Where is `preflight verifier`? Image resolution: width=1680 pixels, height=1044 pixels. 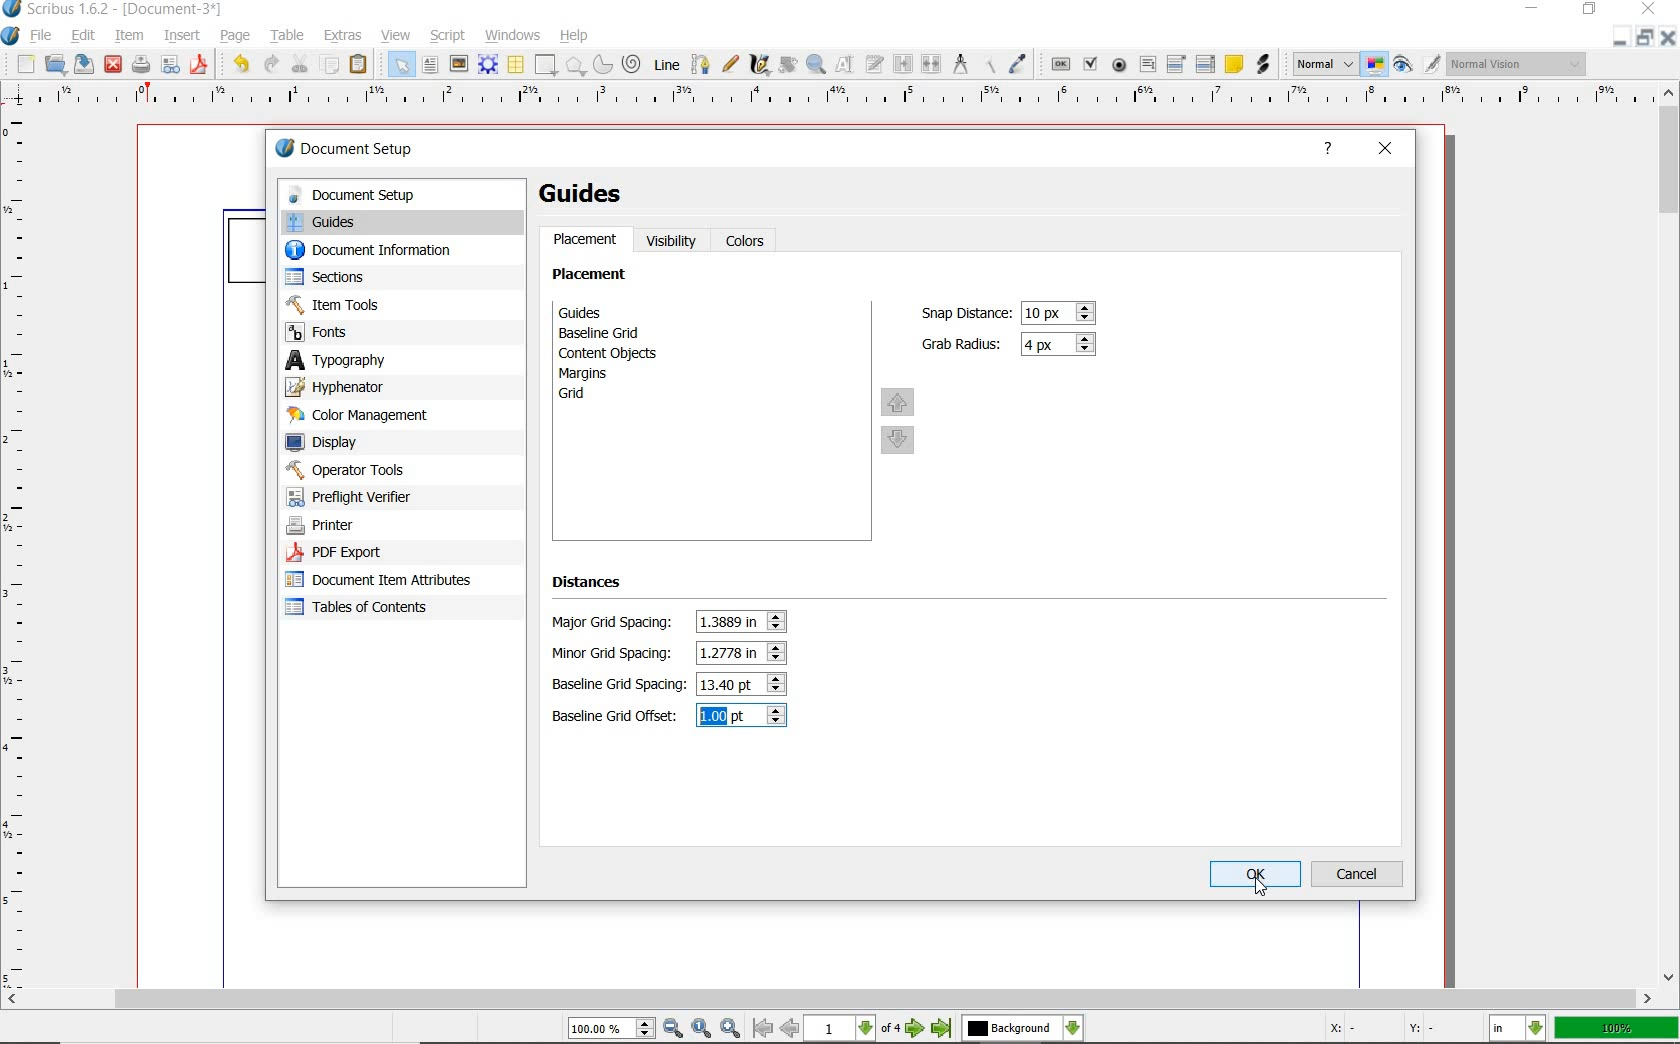
preflight verifier is located at coordinates (171, 66).